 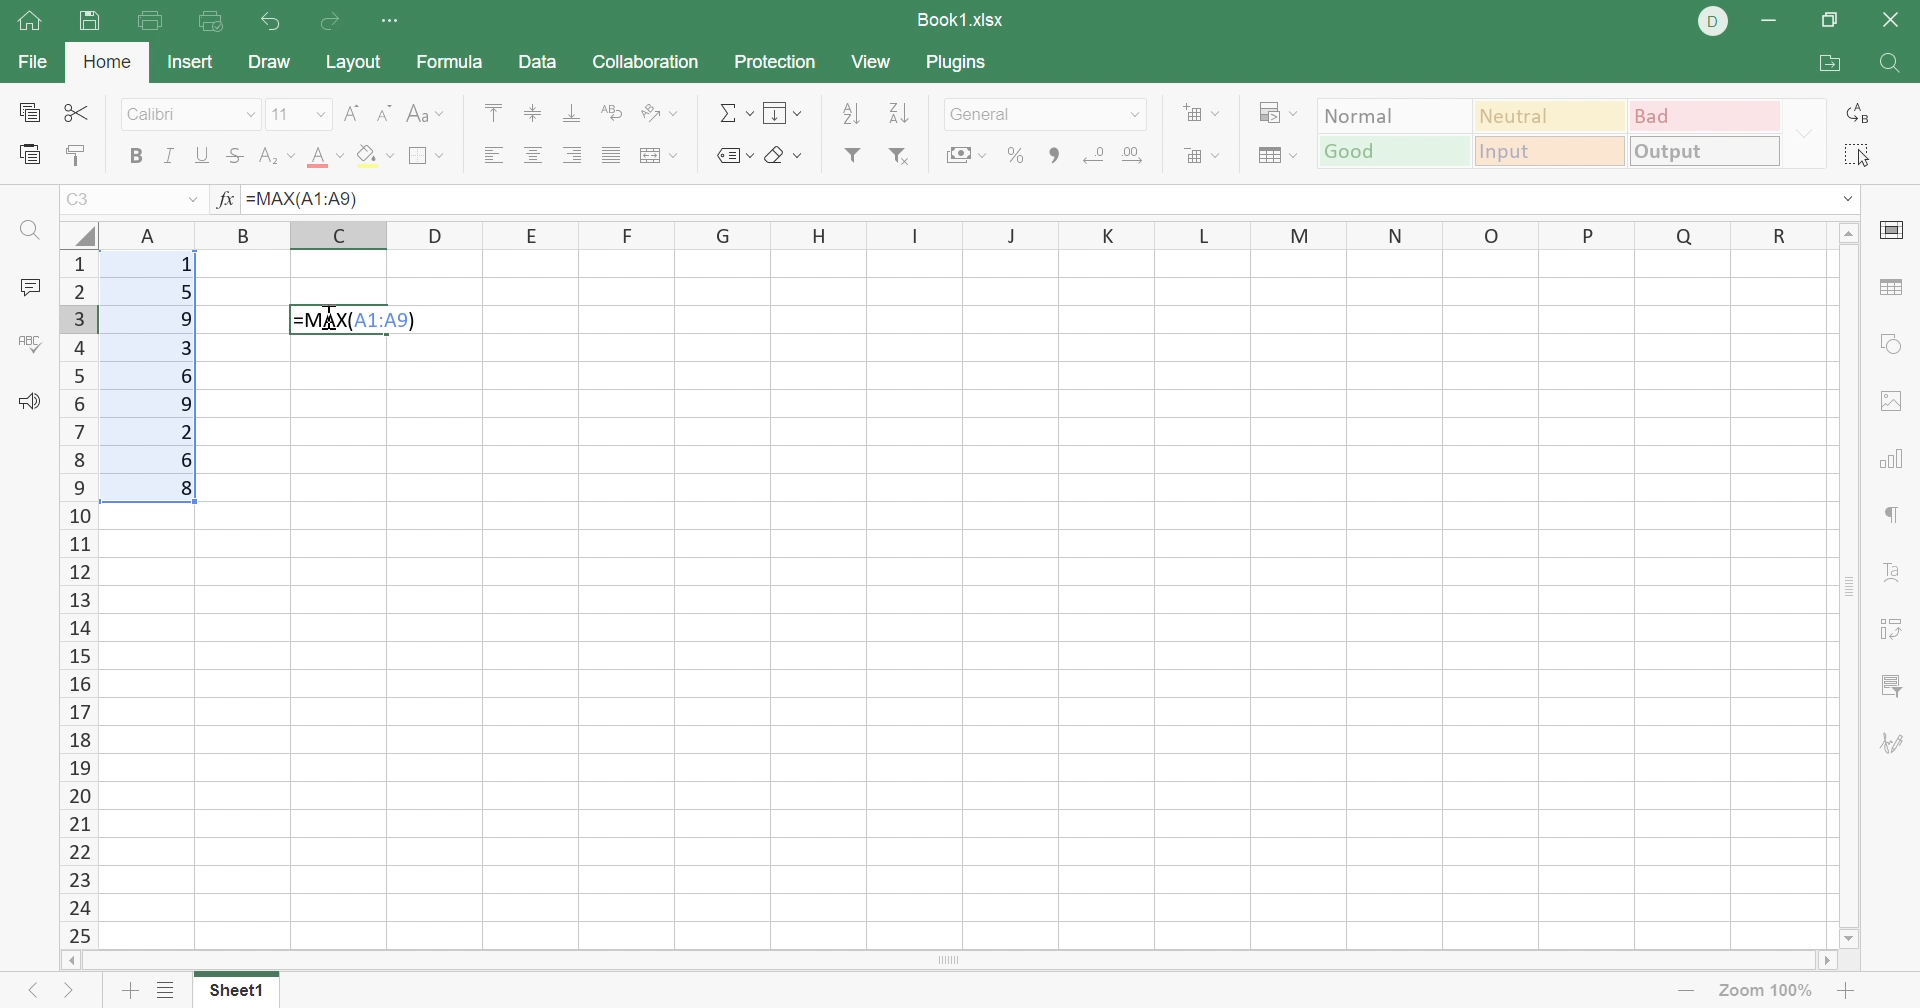 What do you see at coordinates (1831, 22) in the screenshot?
I see `Restore Down` at bounding box center [1831, 22].